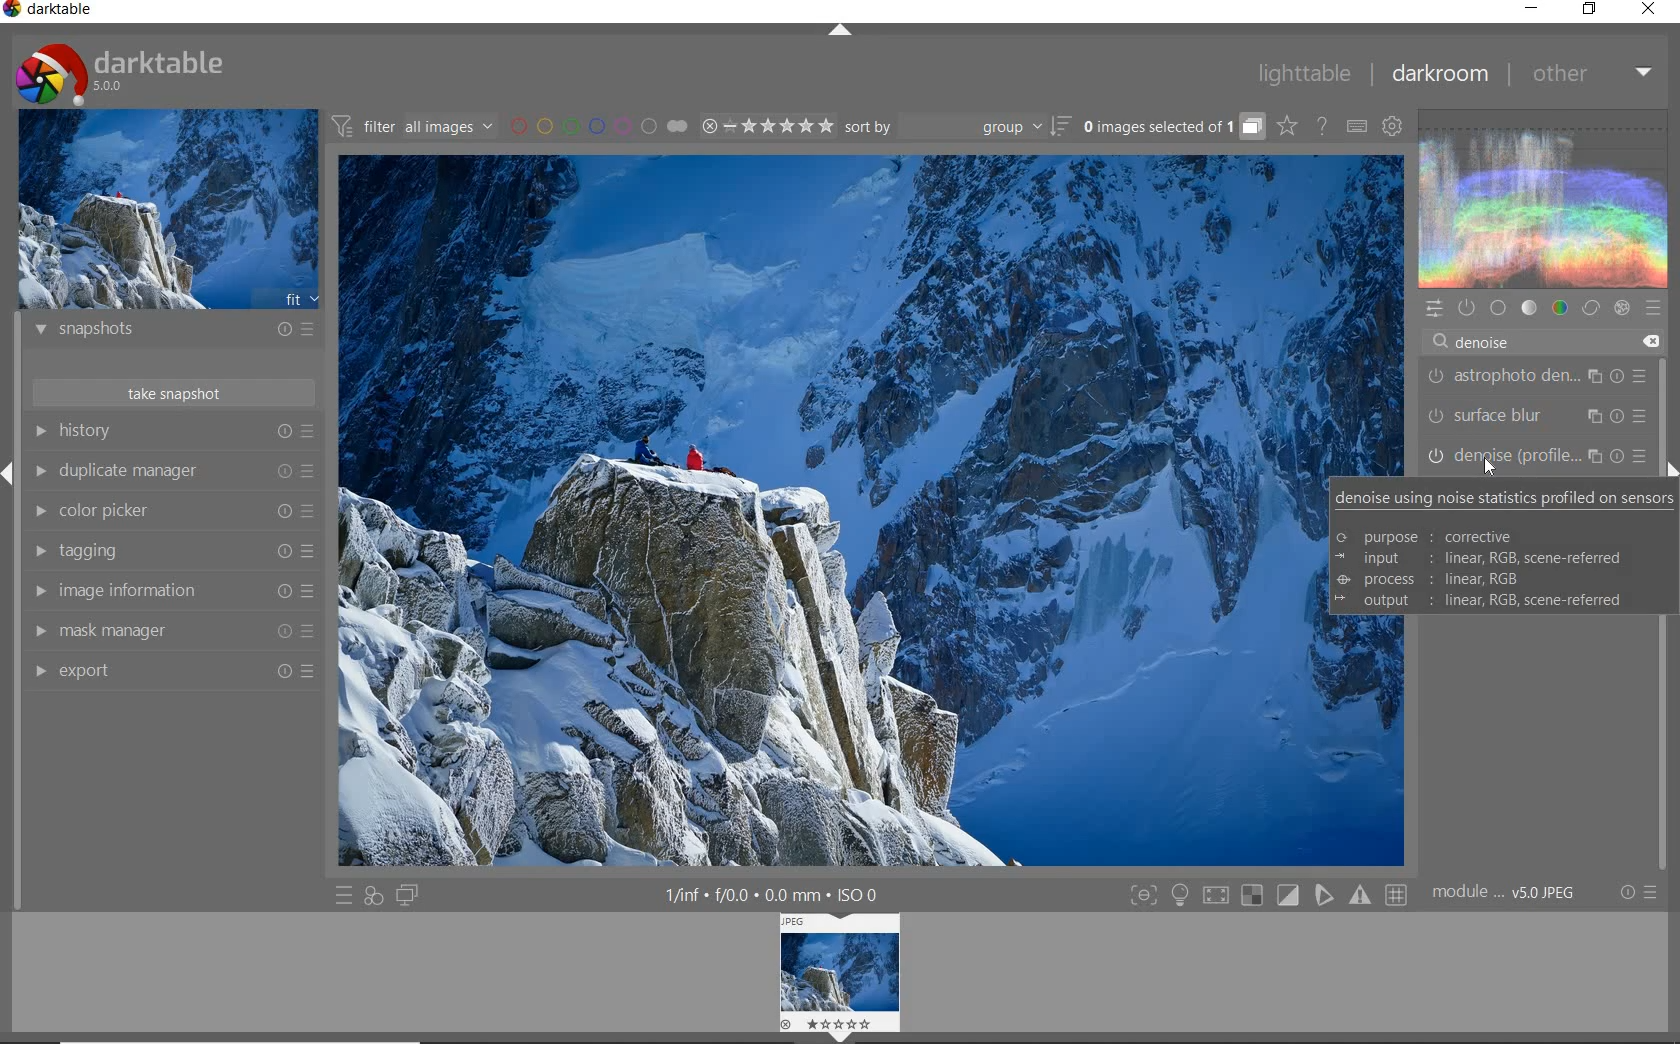 This screenshot has width=1680, height=1044. Describe the element at coordinates (1432, 309) in the screenshot. I see `quick access panel` at that location.